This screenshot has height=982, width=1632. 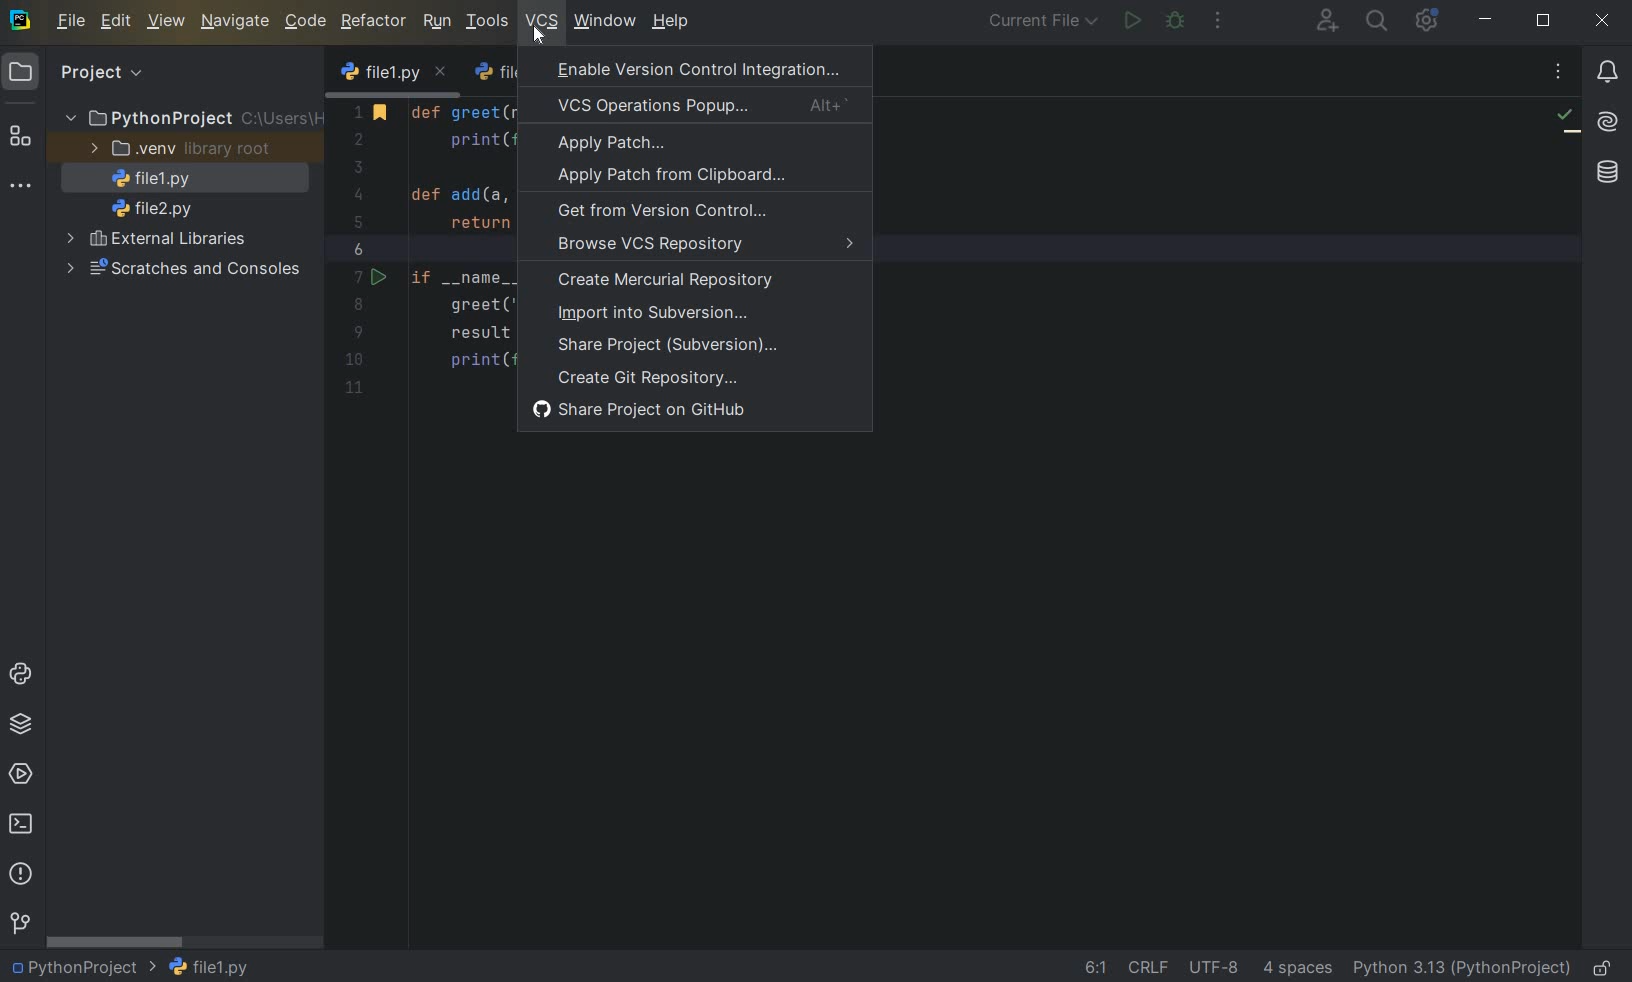 I want to click on ide and projectsettings, so click(x=1426, y=21).